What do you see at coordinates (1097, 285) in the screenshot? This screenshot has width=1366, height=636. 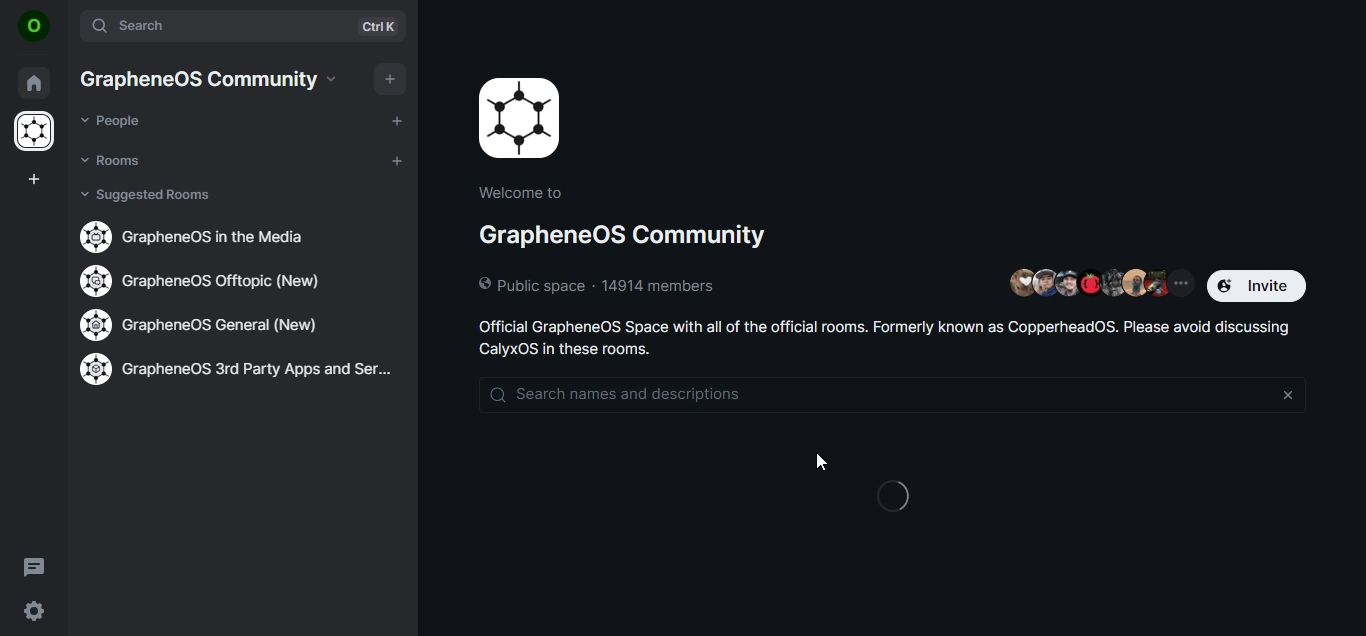 I see `view all members` at bounding box center [1097, 285].